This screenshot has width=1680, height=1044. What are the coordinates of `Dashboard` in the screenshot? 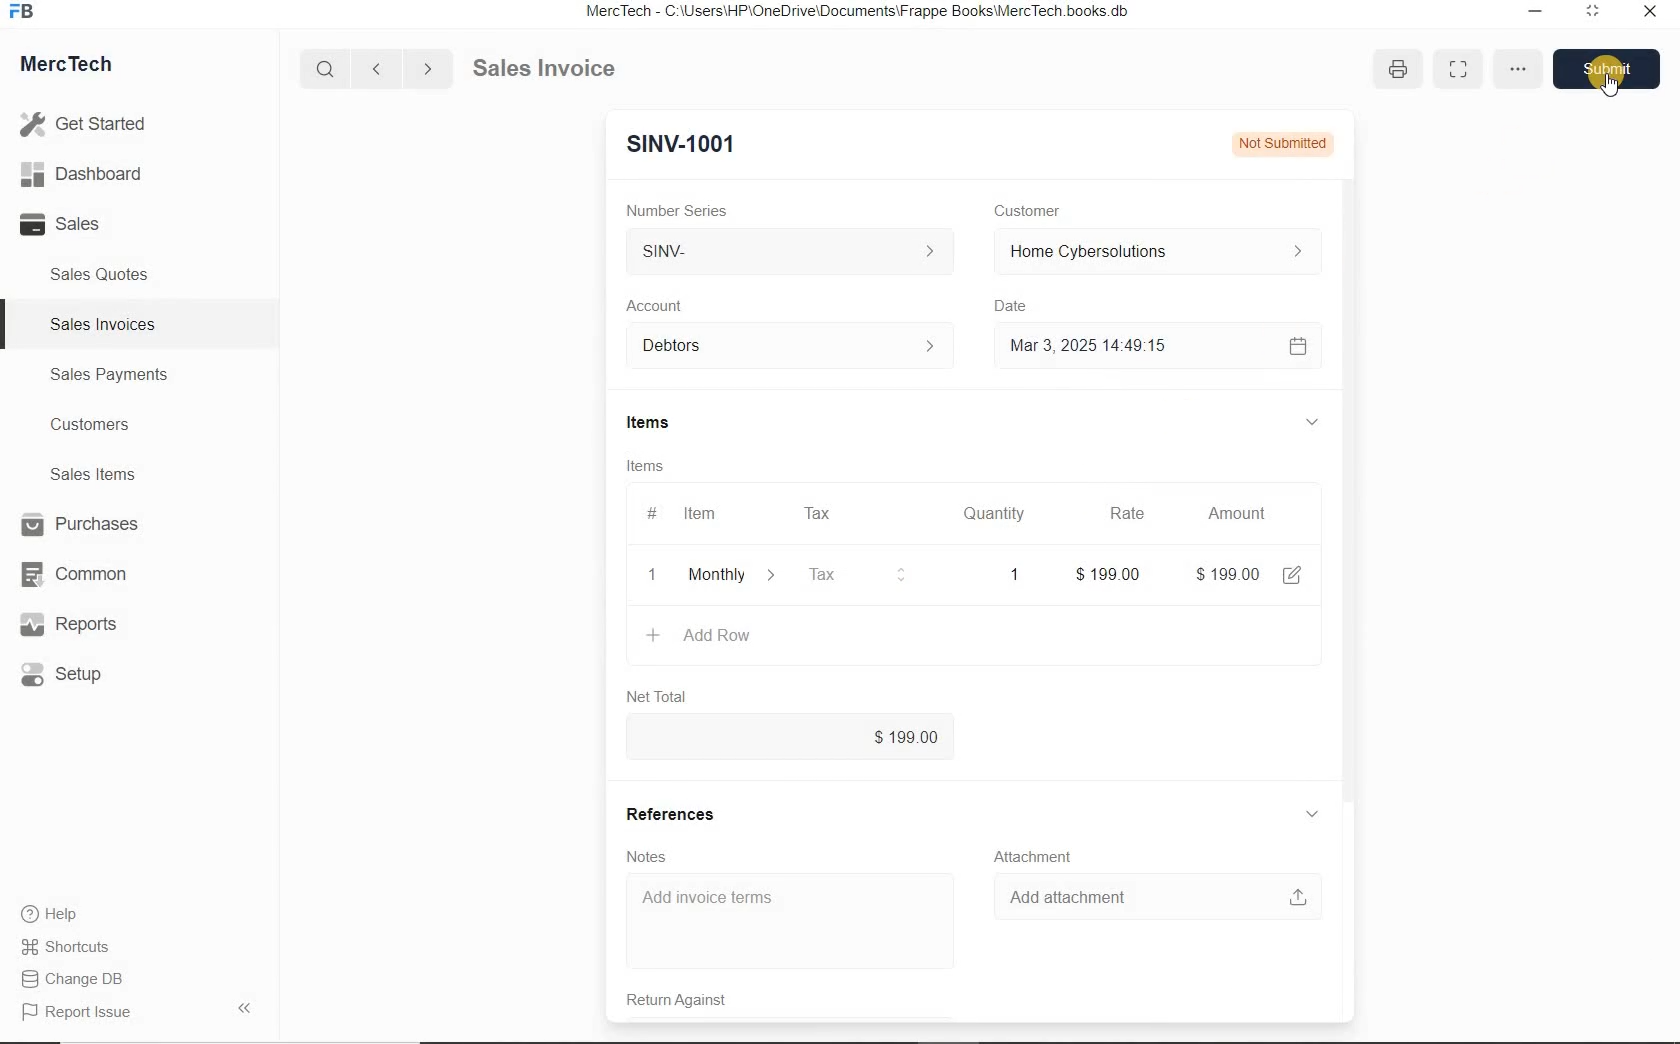 It's located at (91, 175).